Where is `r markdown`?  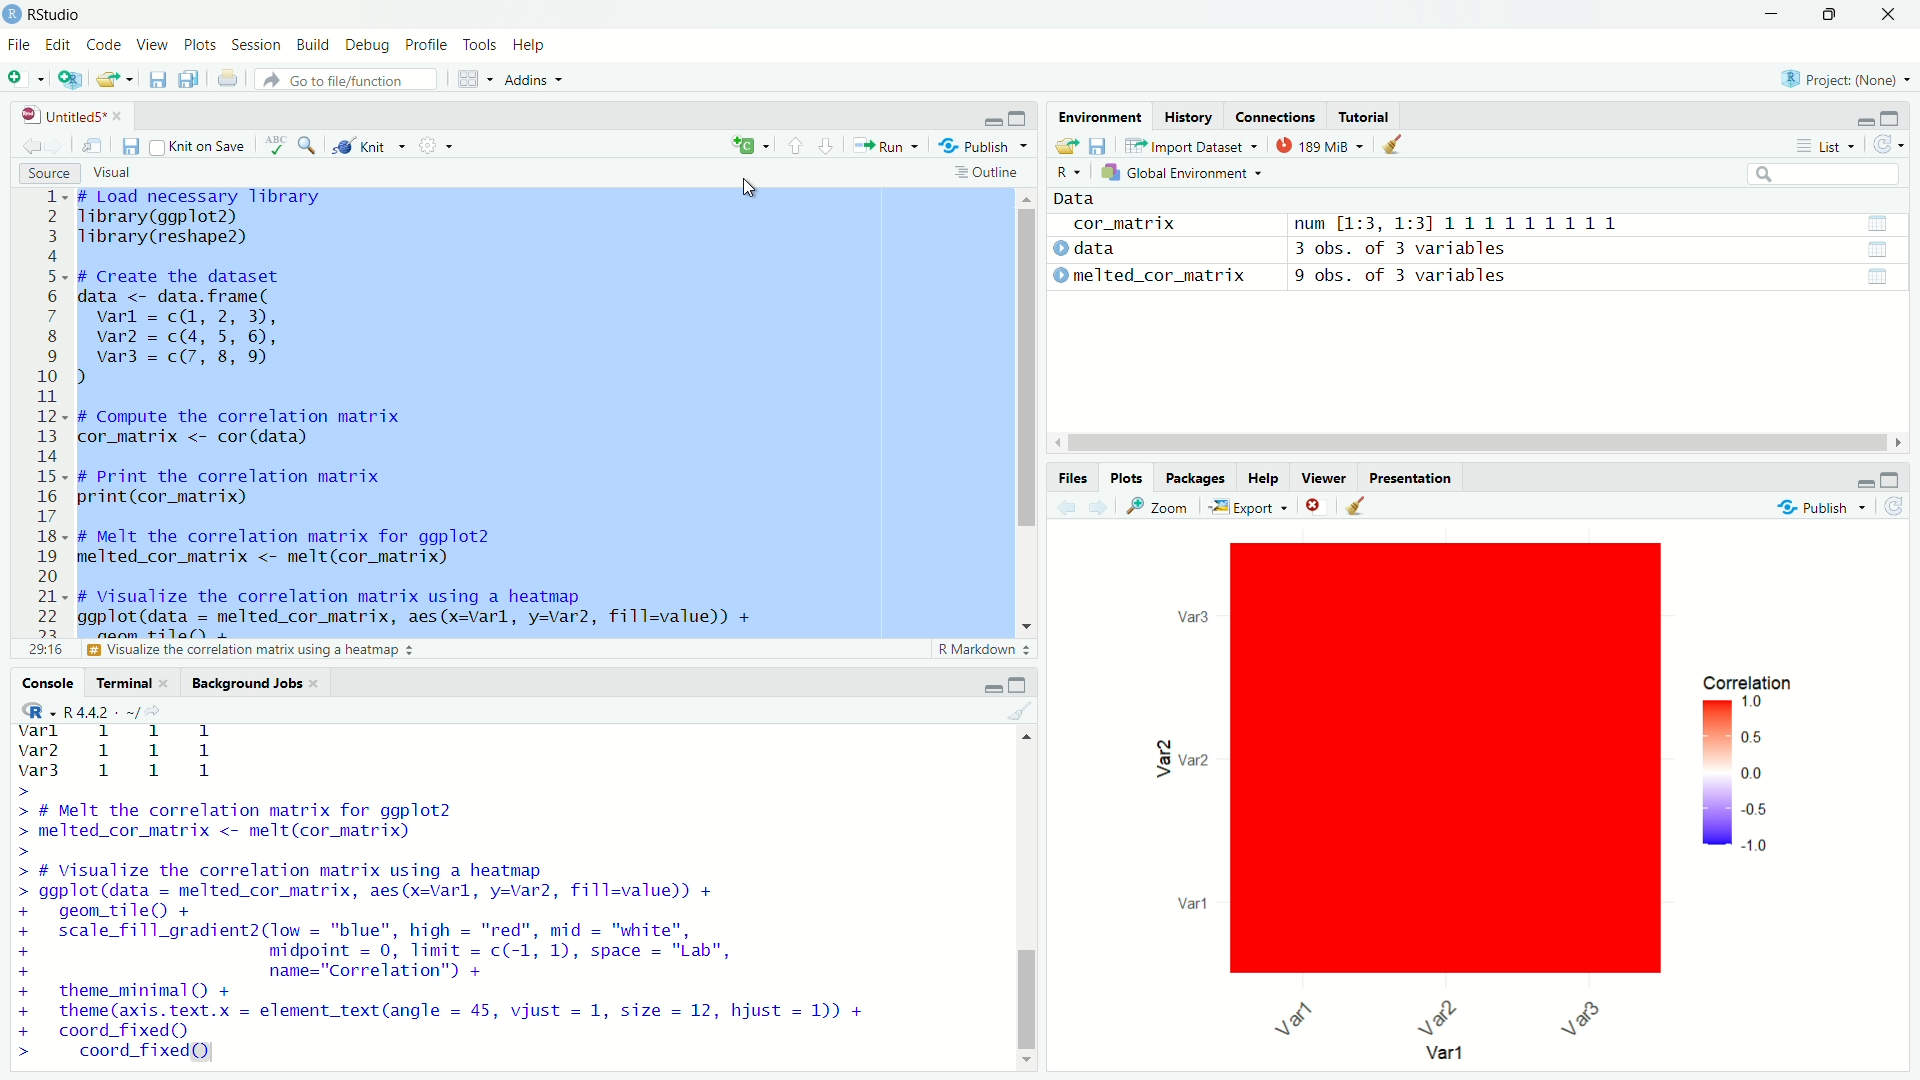 r markdown is located at coordinates (986, 650).